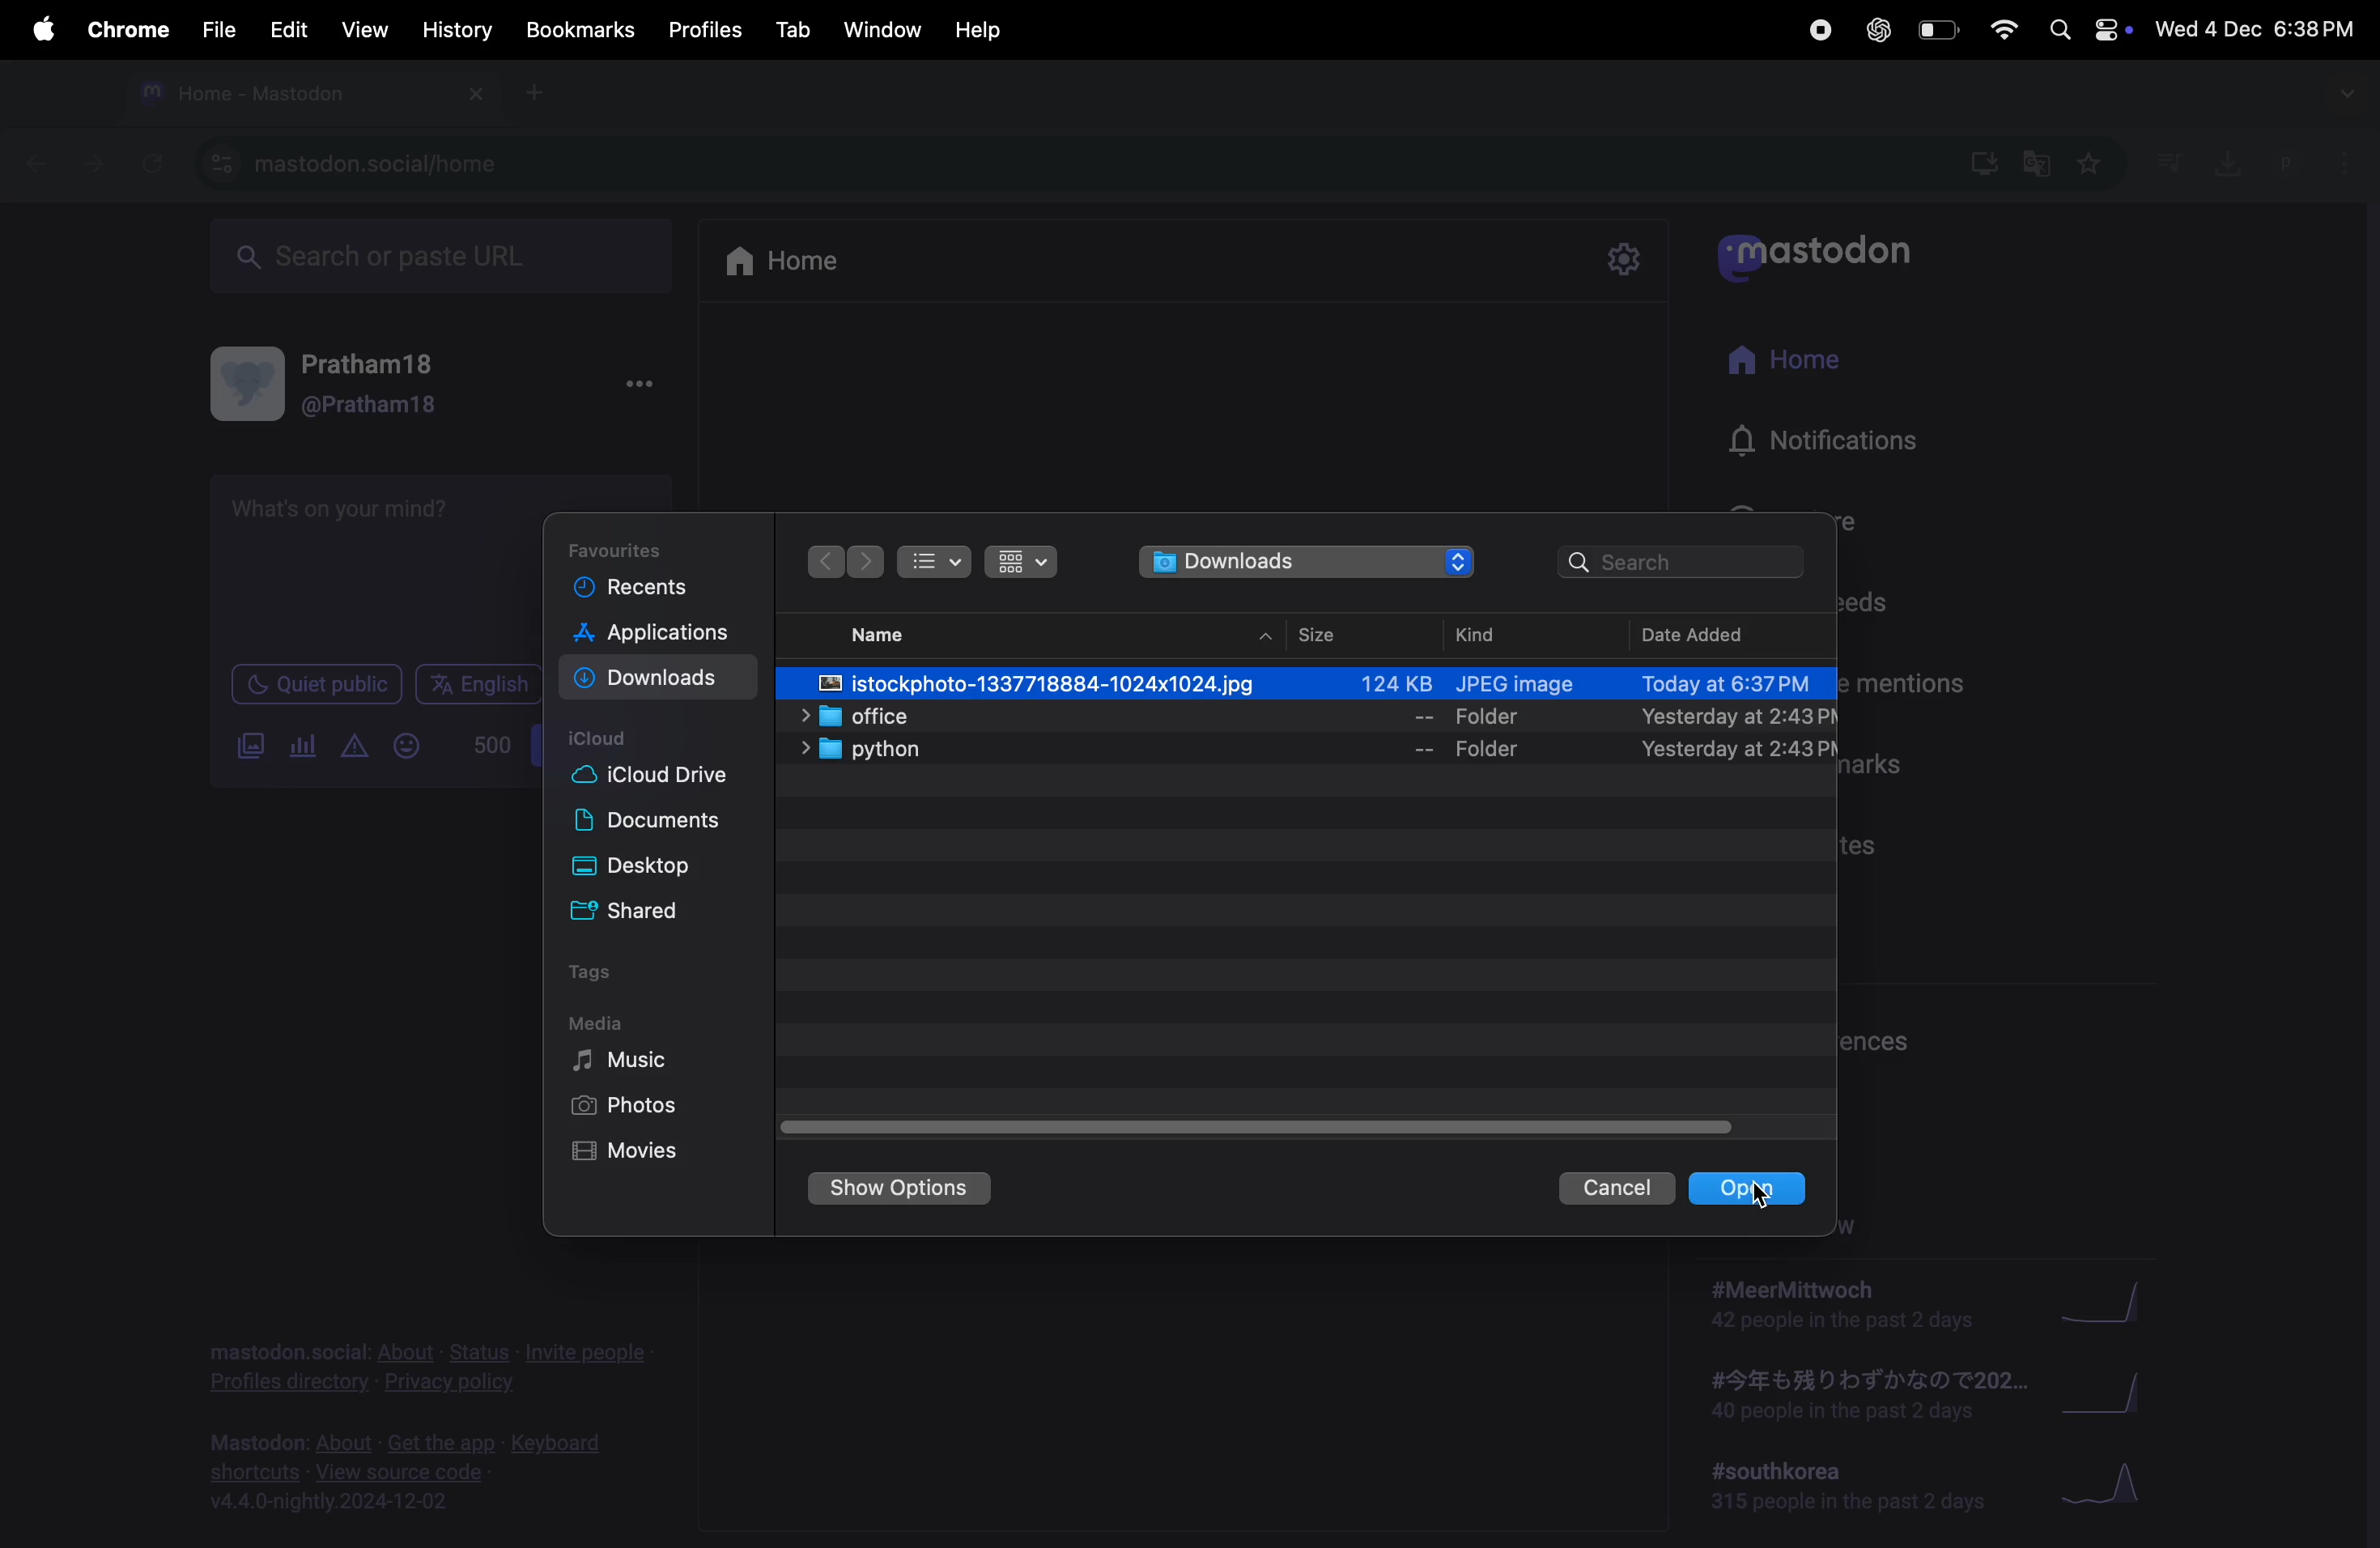 This screenshot has width=2380, height=1548. Describe the element at coordinates (2038, 169) in the screenshot. I see `translate` at that location.